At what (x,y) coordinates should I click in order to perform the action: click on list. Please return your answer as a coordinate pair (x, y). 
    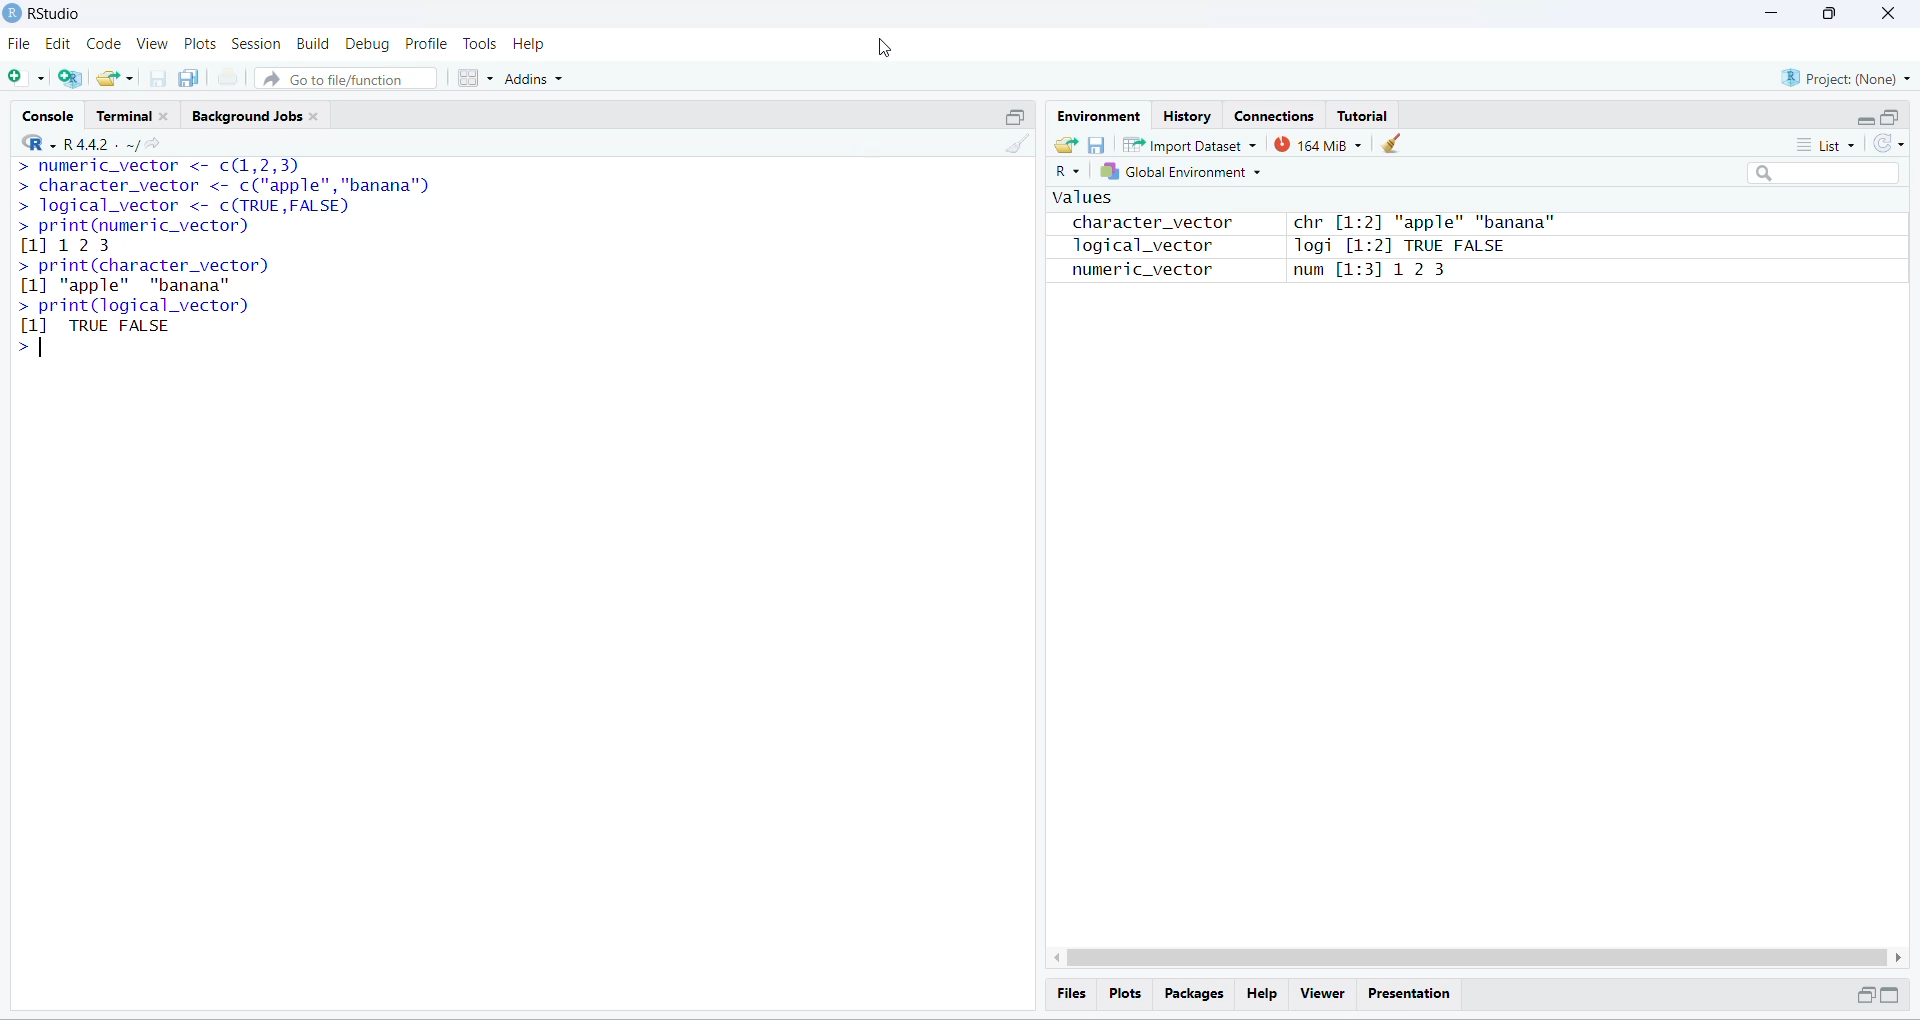
    Looking at the image, I should click on (1832, 144).